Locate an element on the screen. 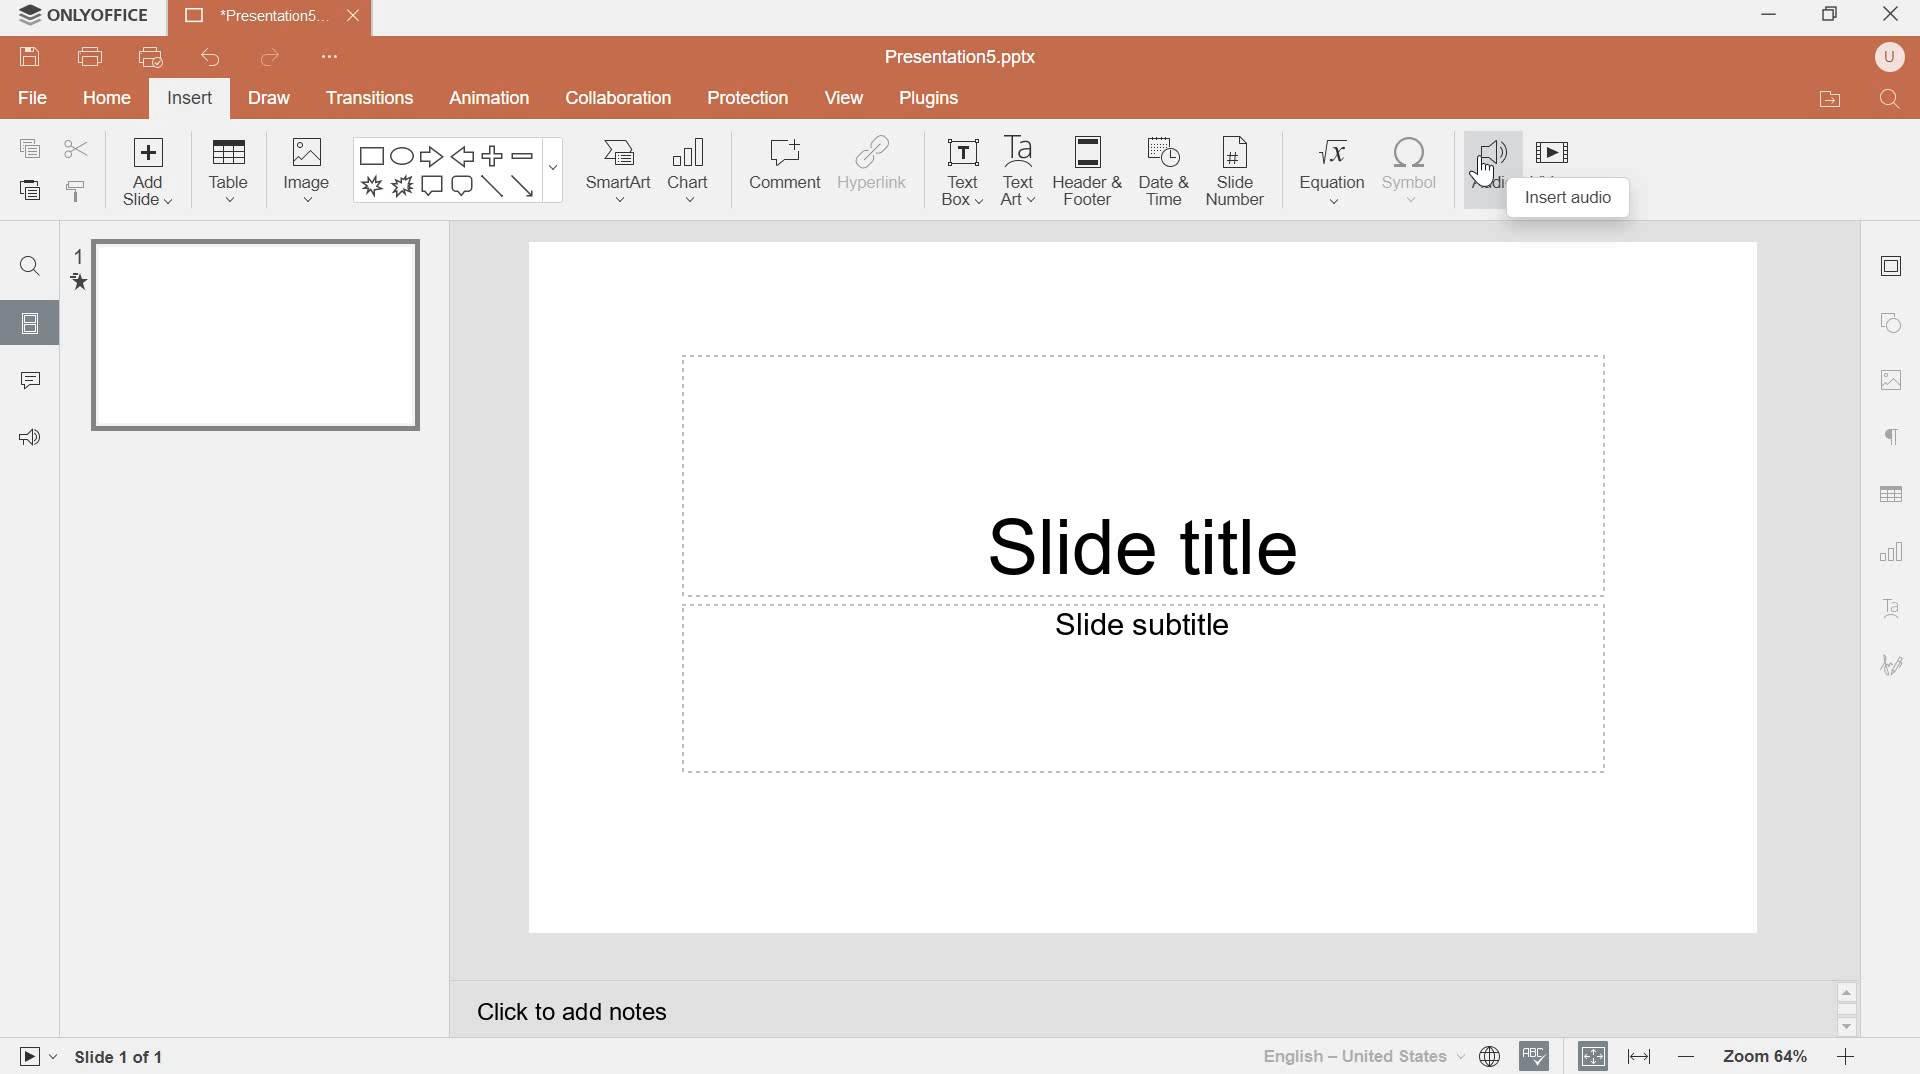 Image resolution: width=1920 pixels, height=1074 pixels. Feedback & support is located at coordinates (32, 439).